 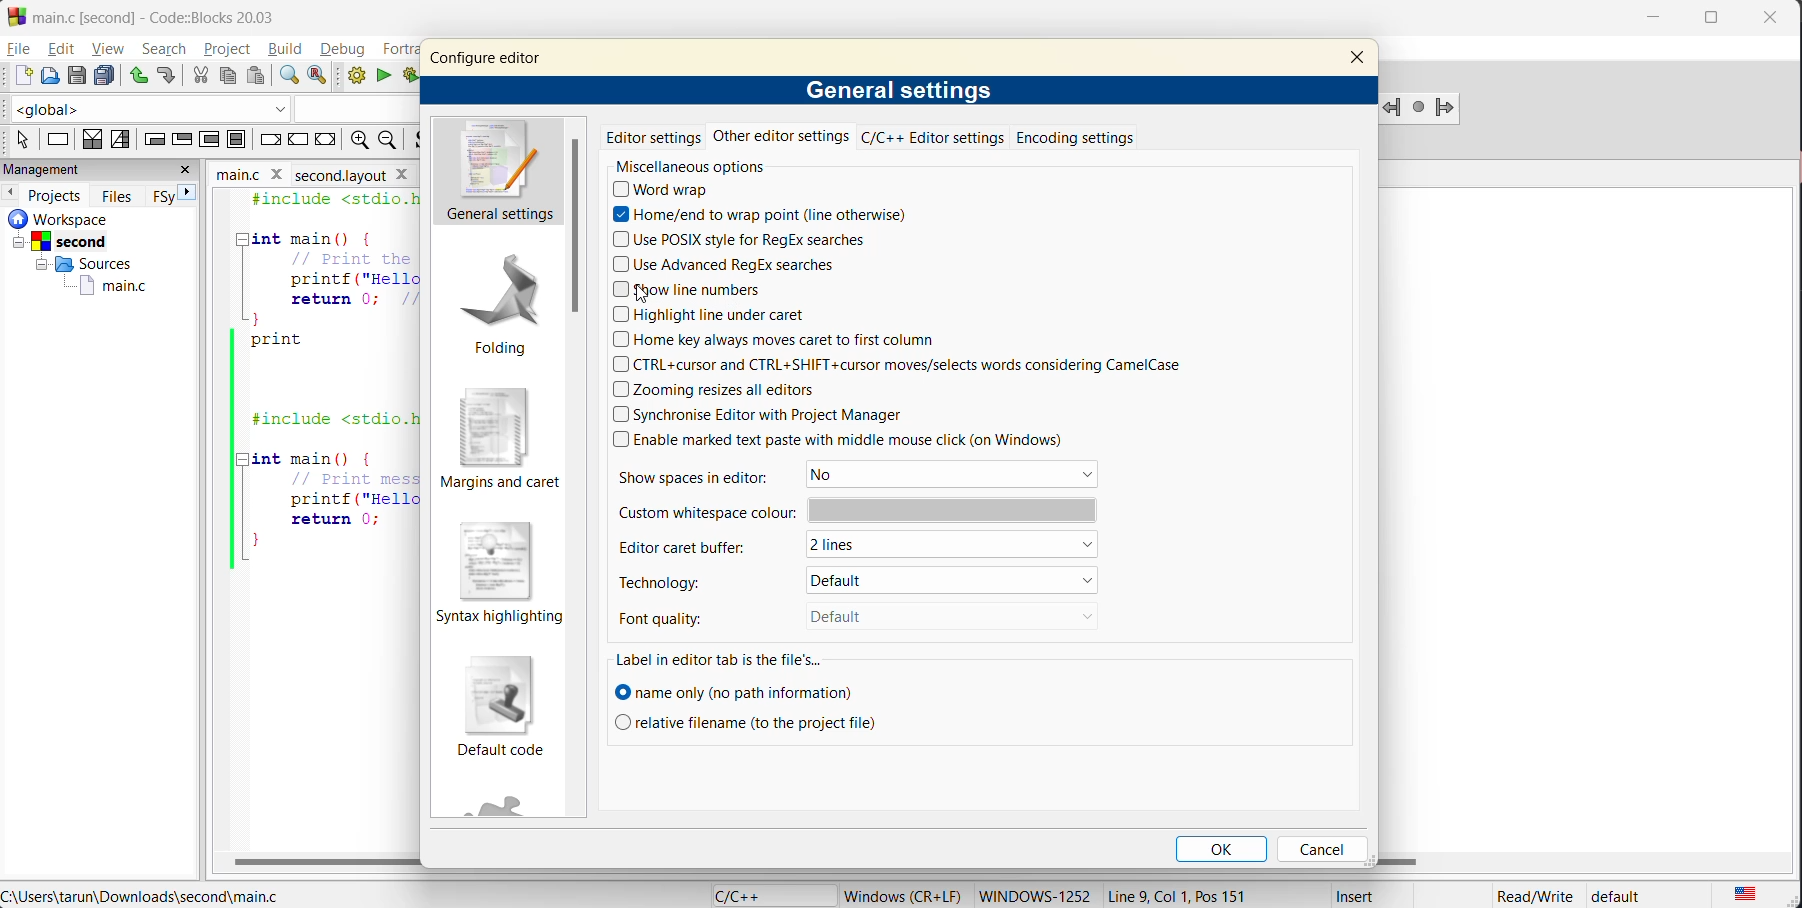 What do you see at coordinates (326, 79) in the screenshot?
I see `replace` at bounding box center [326, 79].